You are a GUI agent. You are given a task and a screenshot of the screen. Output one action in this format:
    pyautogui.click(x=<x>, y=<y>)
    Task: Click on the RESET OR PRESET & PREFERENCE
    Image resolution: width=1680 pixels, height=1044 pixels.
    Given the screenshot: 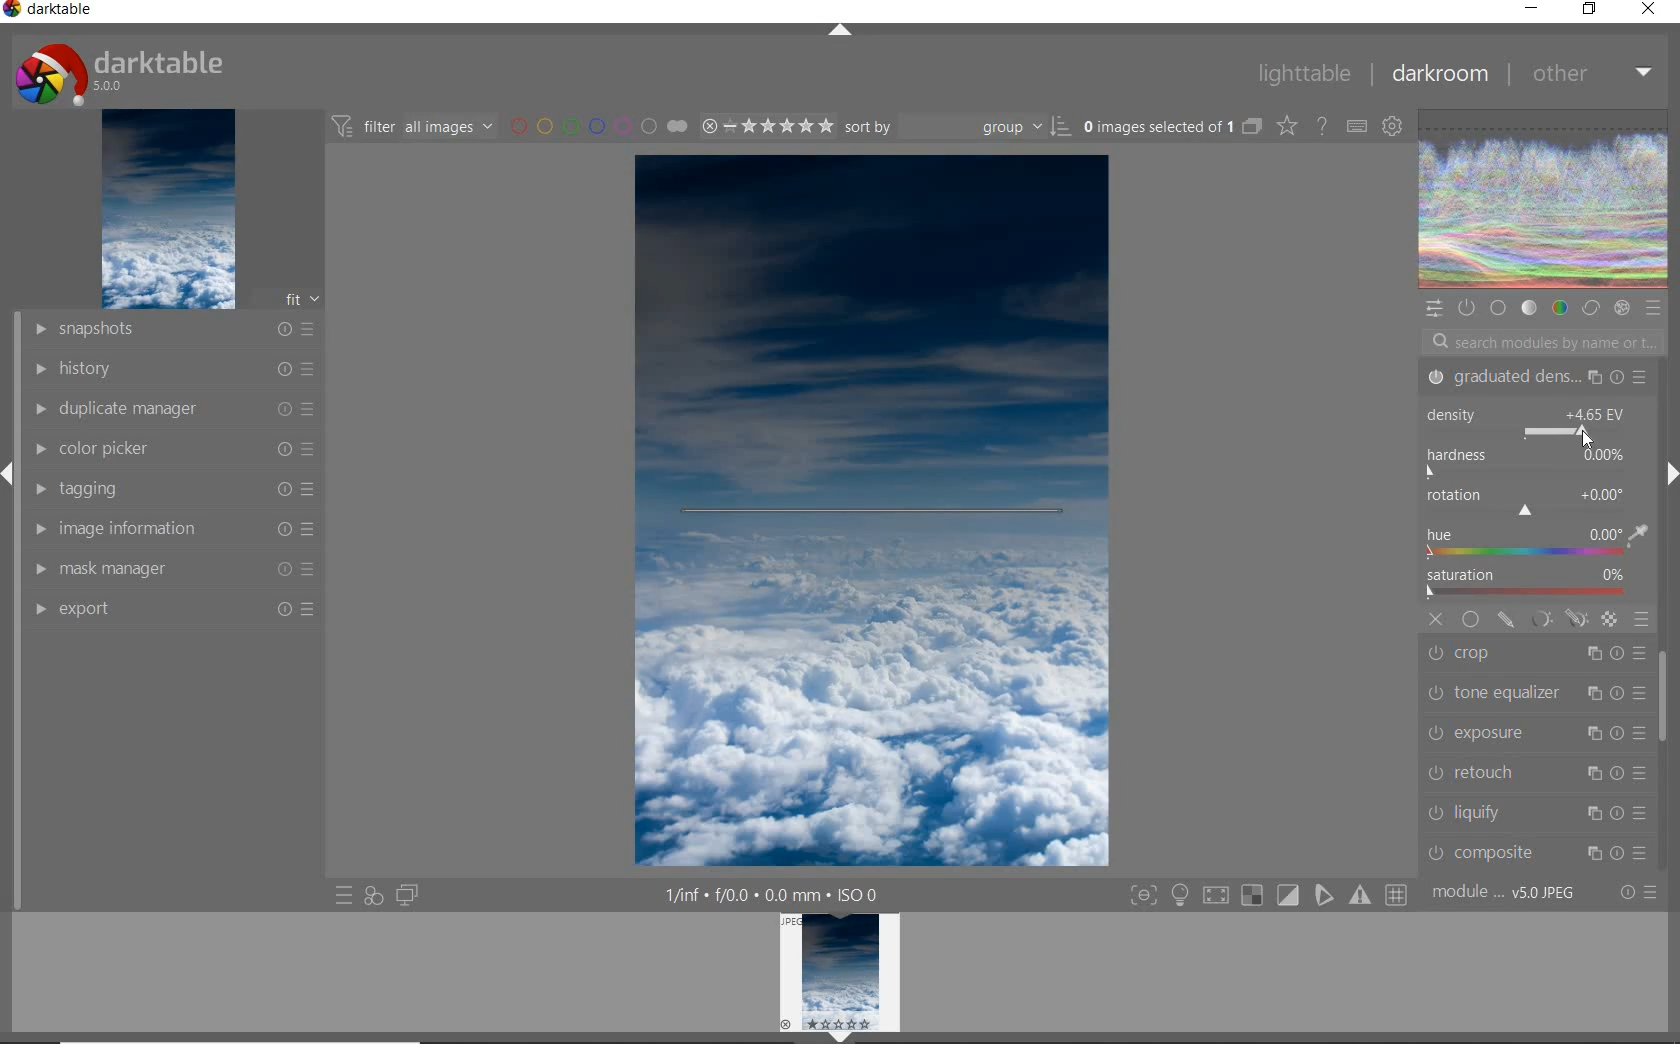 What is the action you would take?
    pyautogui.click(x=1637, y=891)
    